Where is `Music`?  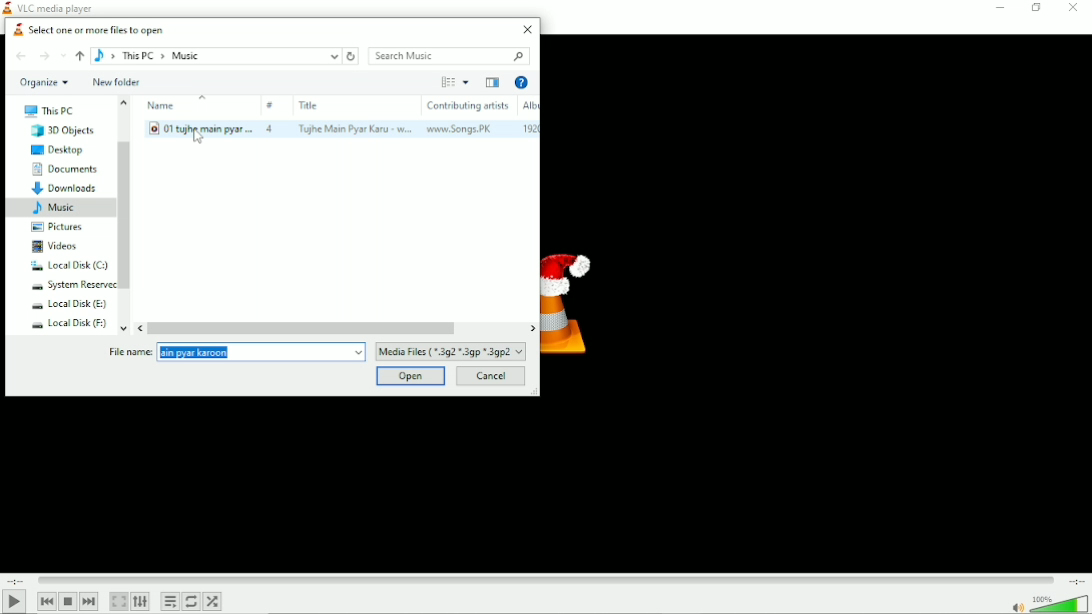
Music is located at coordinates (58, 208).